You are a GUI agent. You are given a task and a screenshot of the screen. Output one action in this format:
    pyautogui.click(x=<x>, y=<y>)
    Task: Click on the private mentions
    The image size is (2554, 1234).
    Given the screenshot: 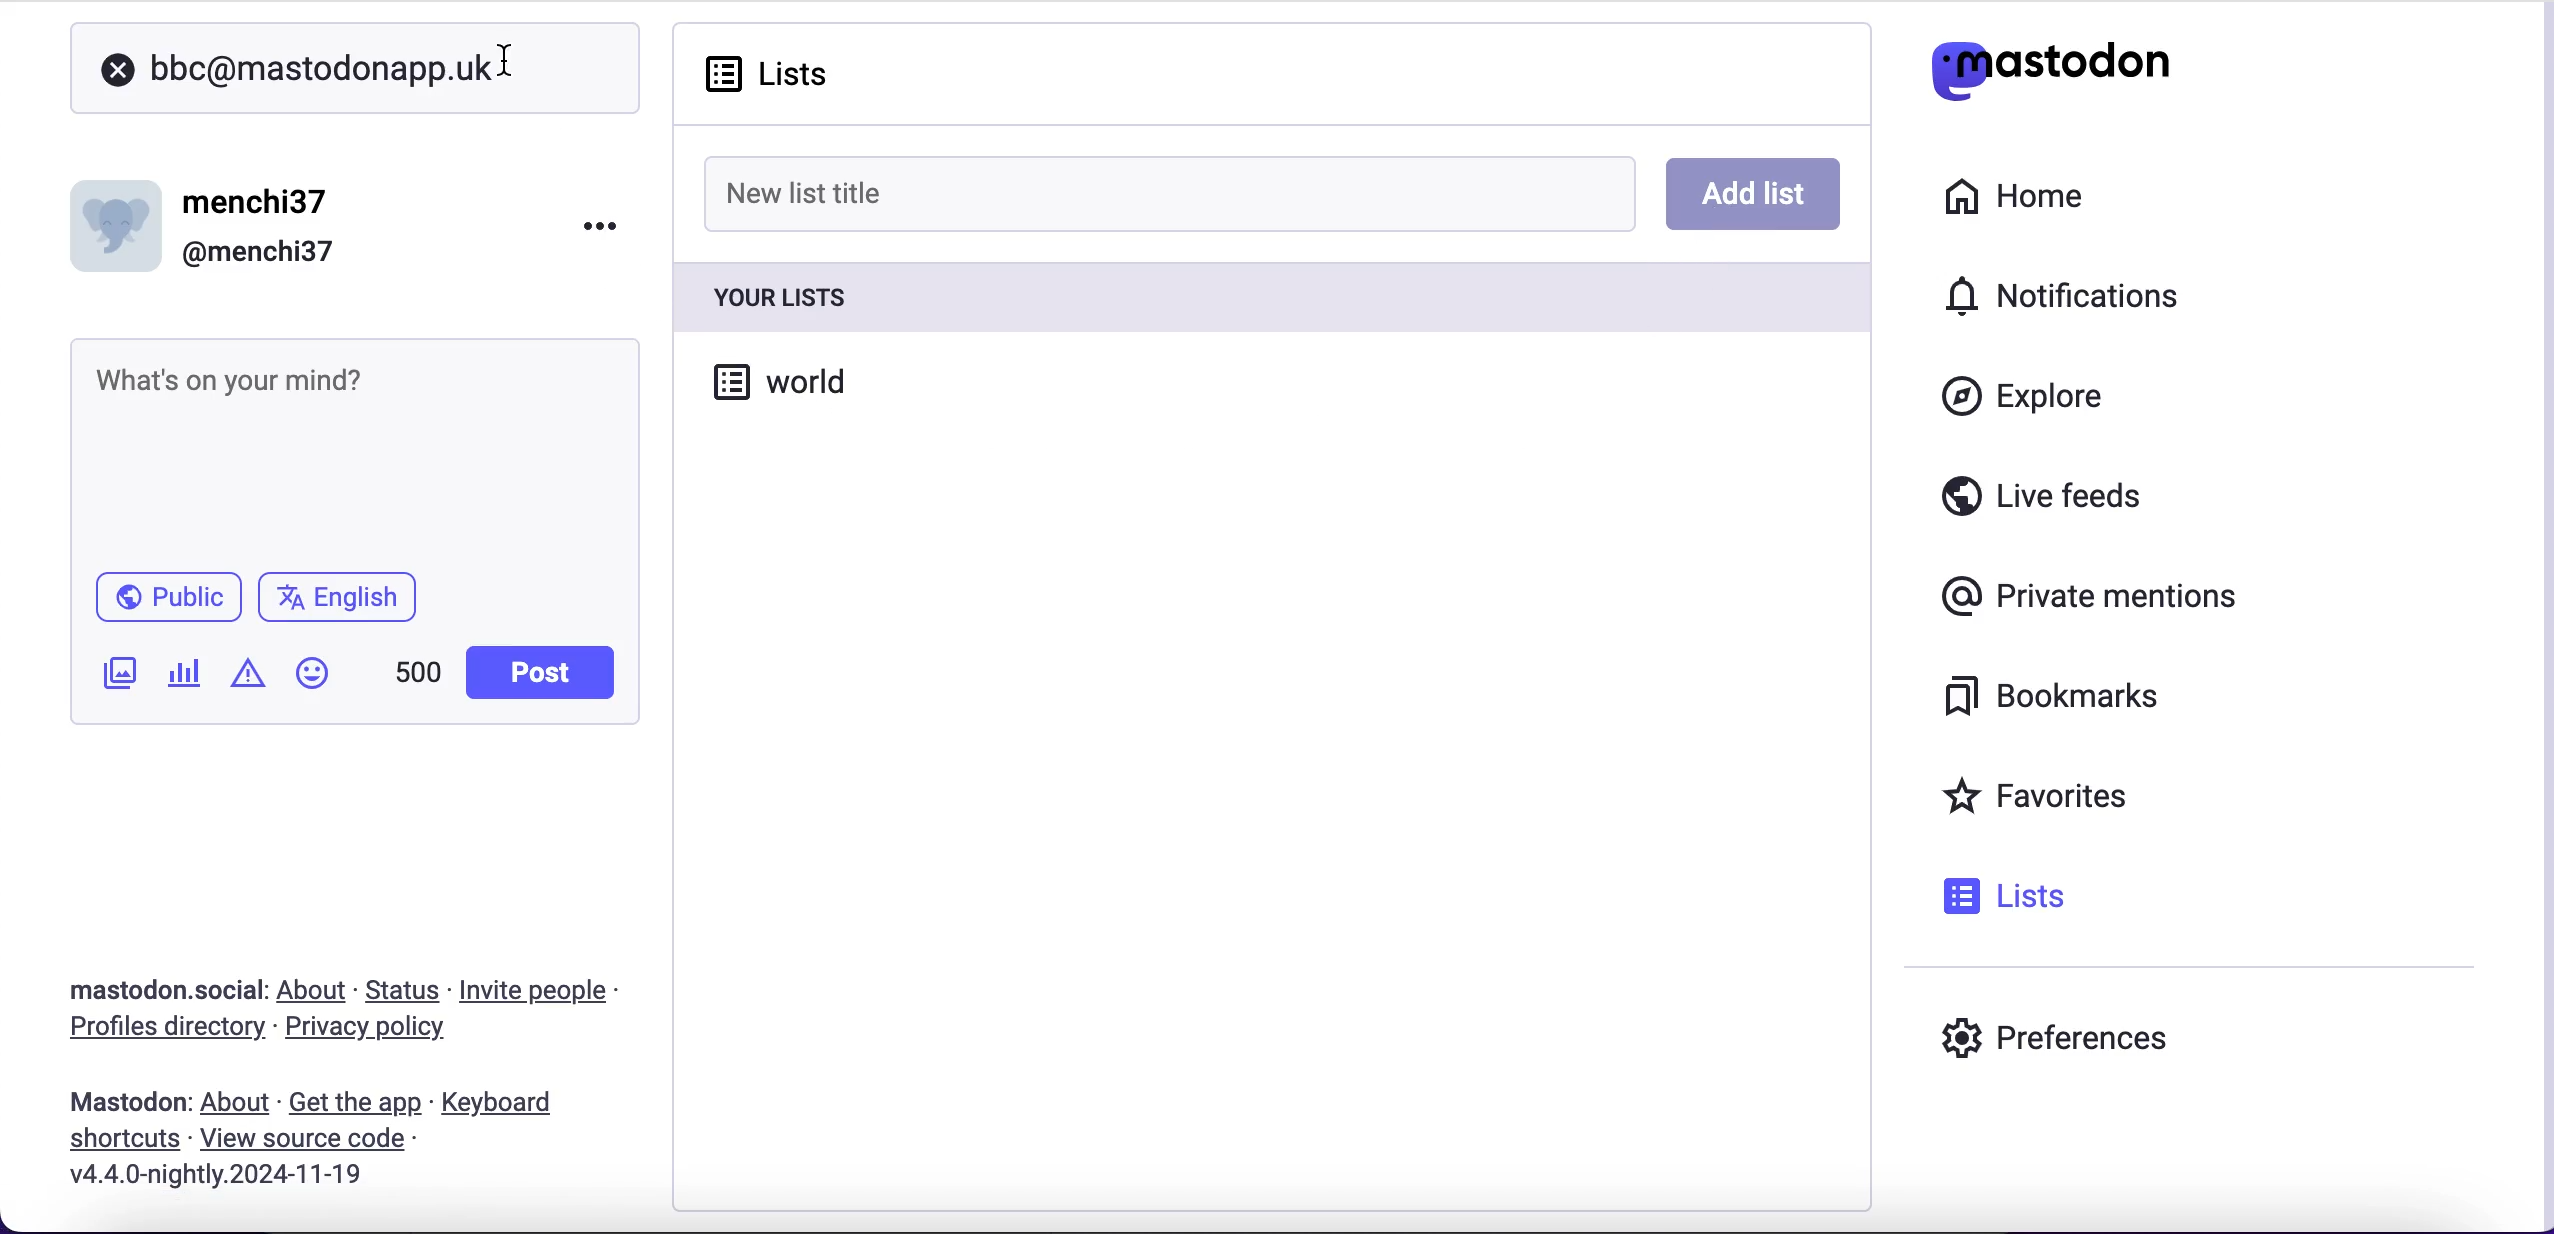 What is the action you would take?
    pyautogui.click(x=2096, y=591)
    